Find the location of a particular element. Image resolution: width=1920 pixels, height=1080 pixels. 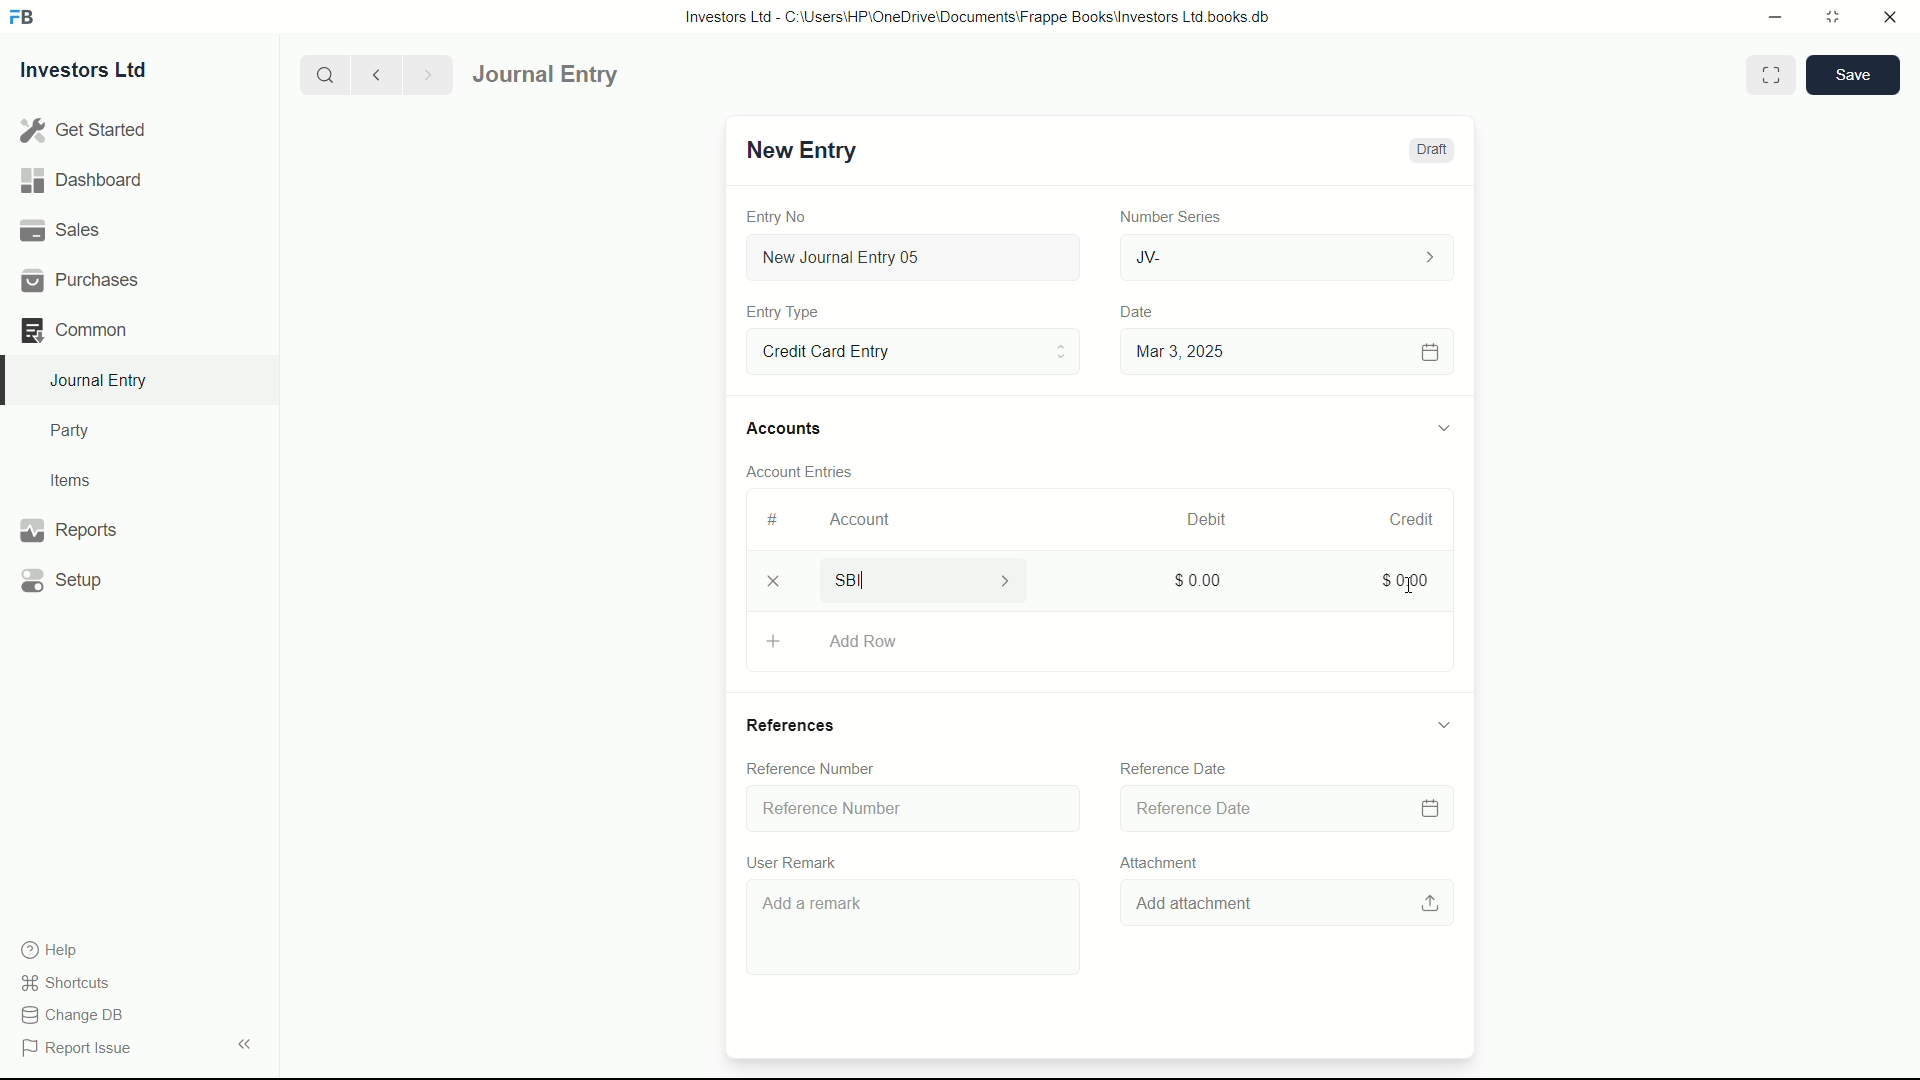

Account Entries is located at coordinates (808, 468).